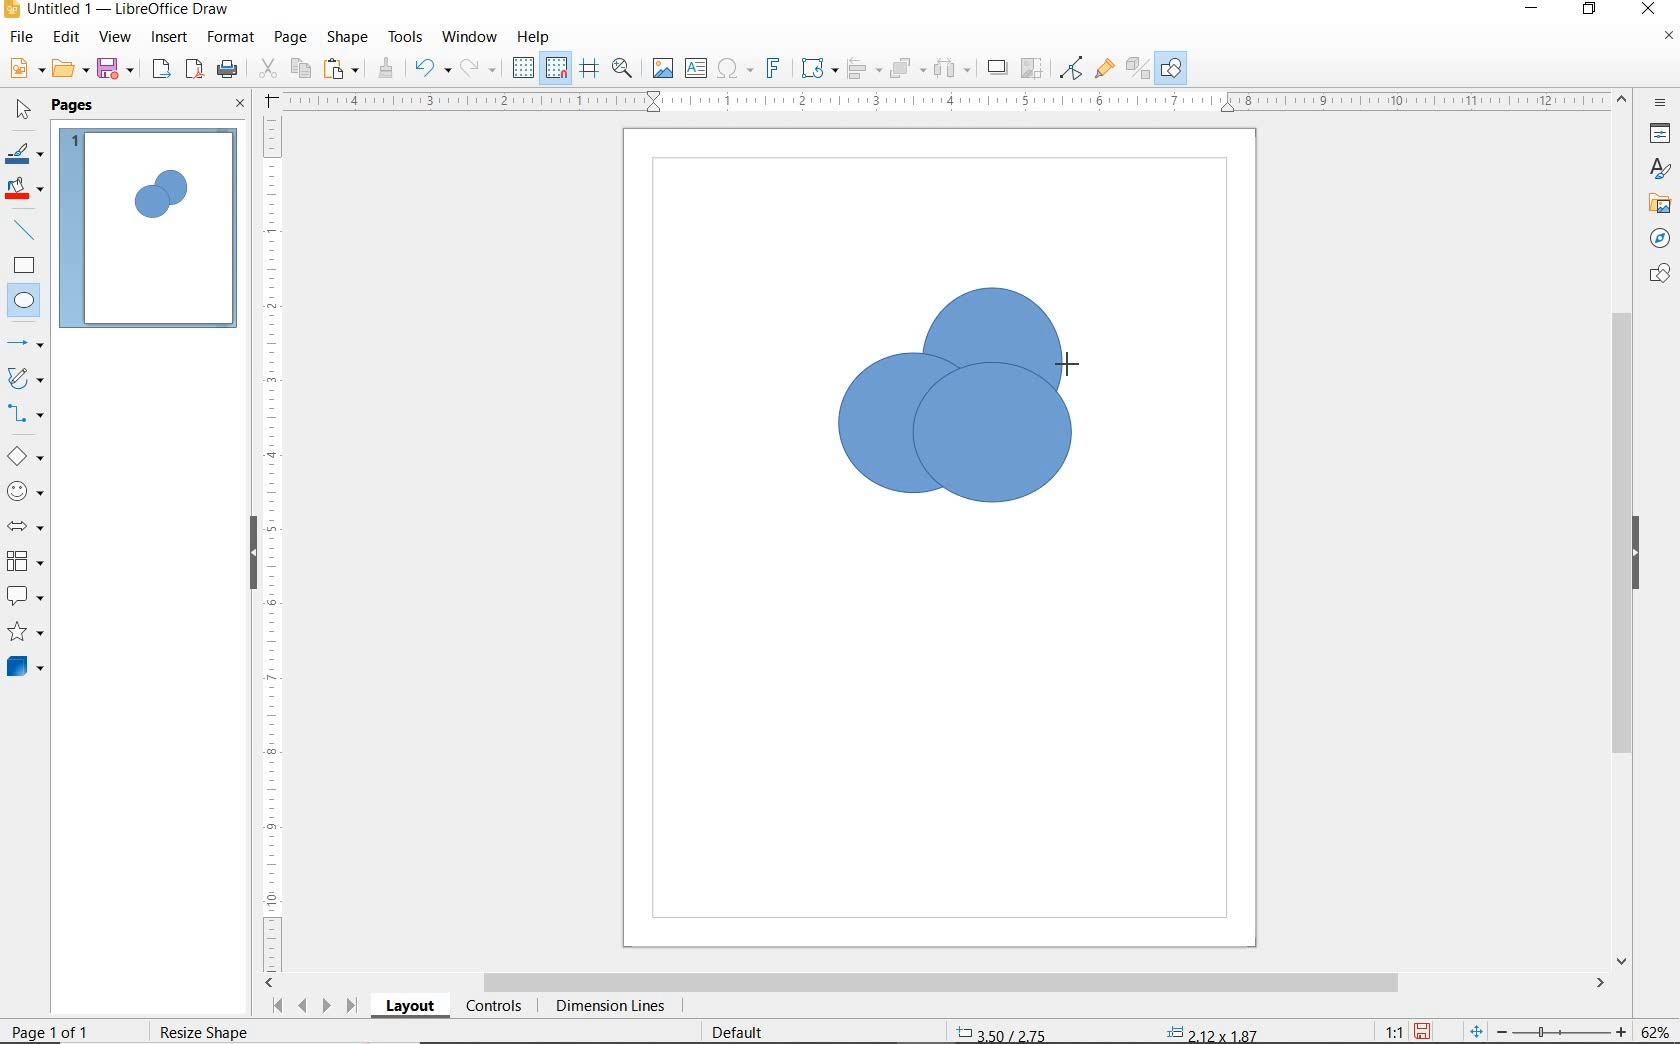 Image resolution: width=1680 pixels, height=1044 pixels. What do you see at coordinates (195, 71) in the screenshot?
I see `EXPORT AS PDF` at bounding box center [195, 71].